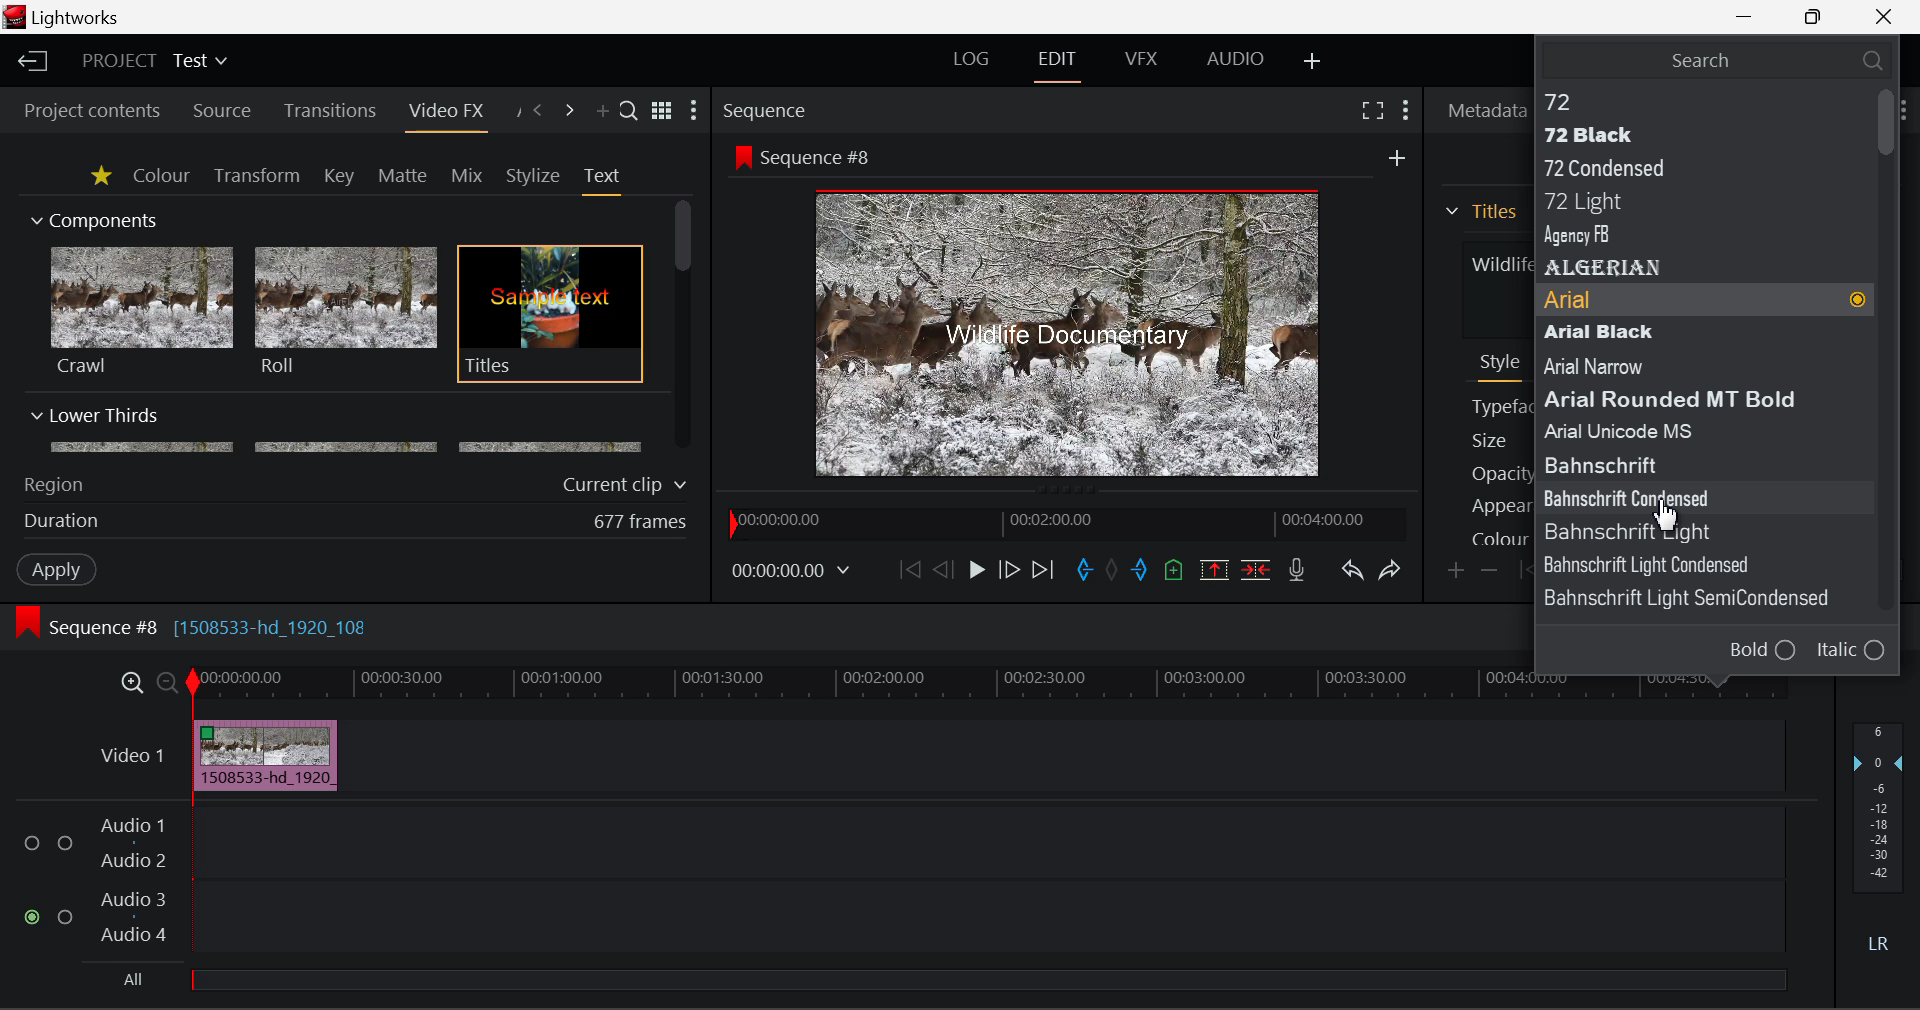 Image resolution: width=1920 pixels, height=1010 pixels. Describe the element at coordinates (341, 177) in the screenshot. I see `Key` at that location.